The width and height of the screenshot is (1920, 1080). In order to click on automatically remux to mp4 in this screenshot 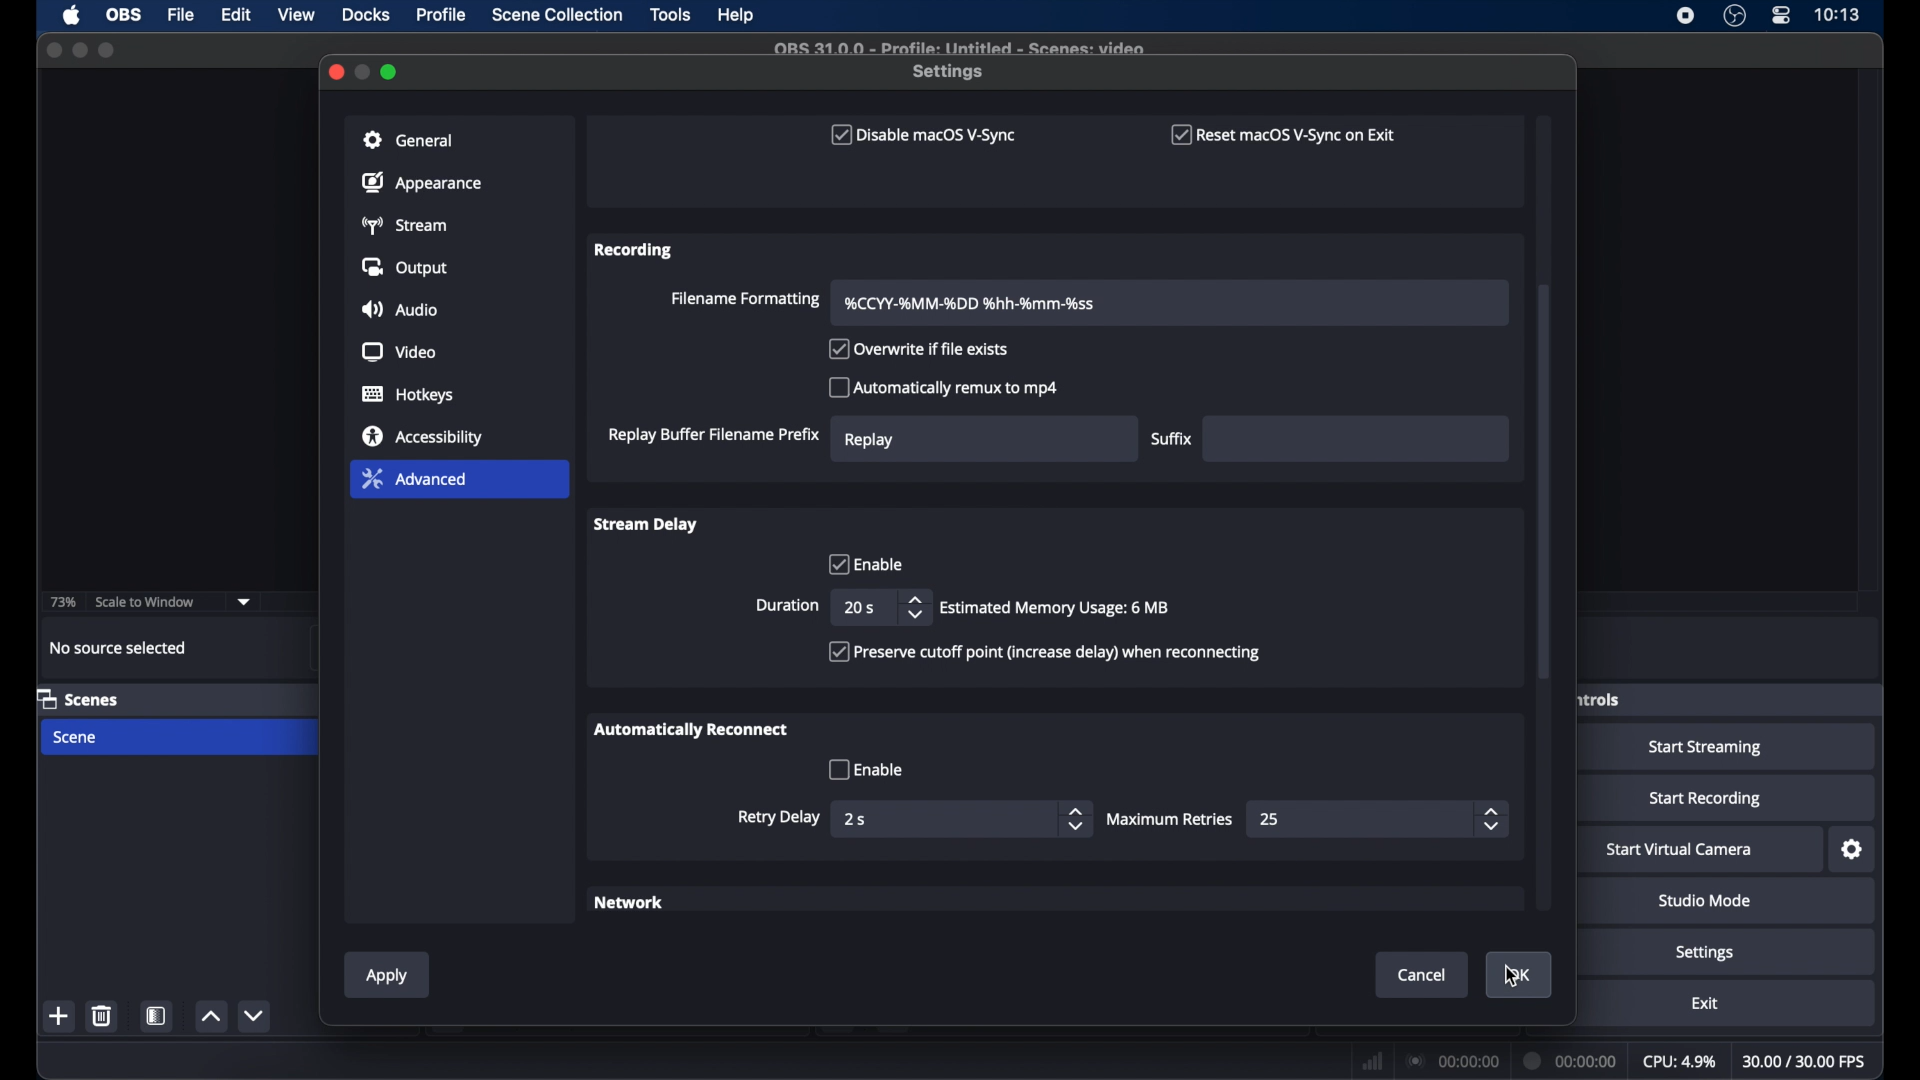, I will do `click(944, 387)`.